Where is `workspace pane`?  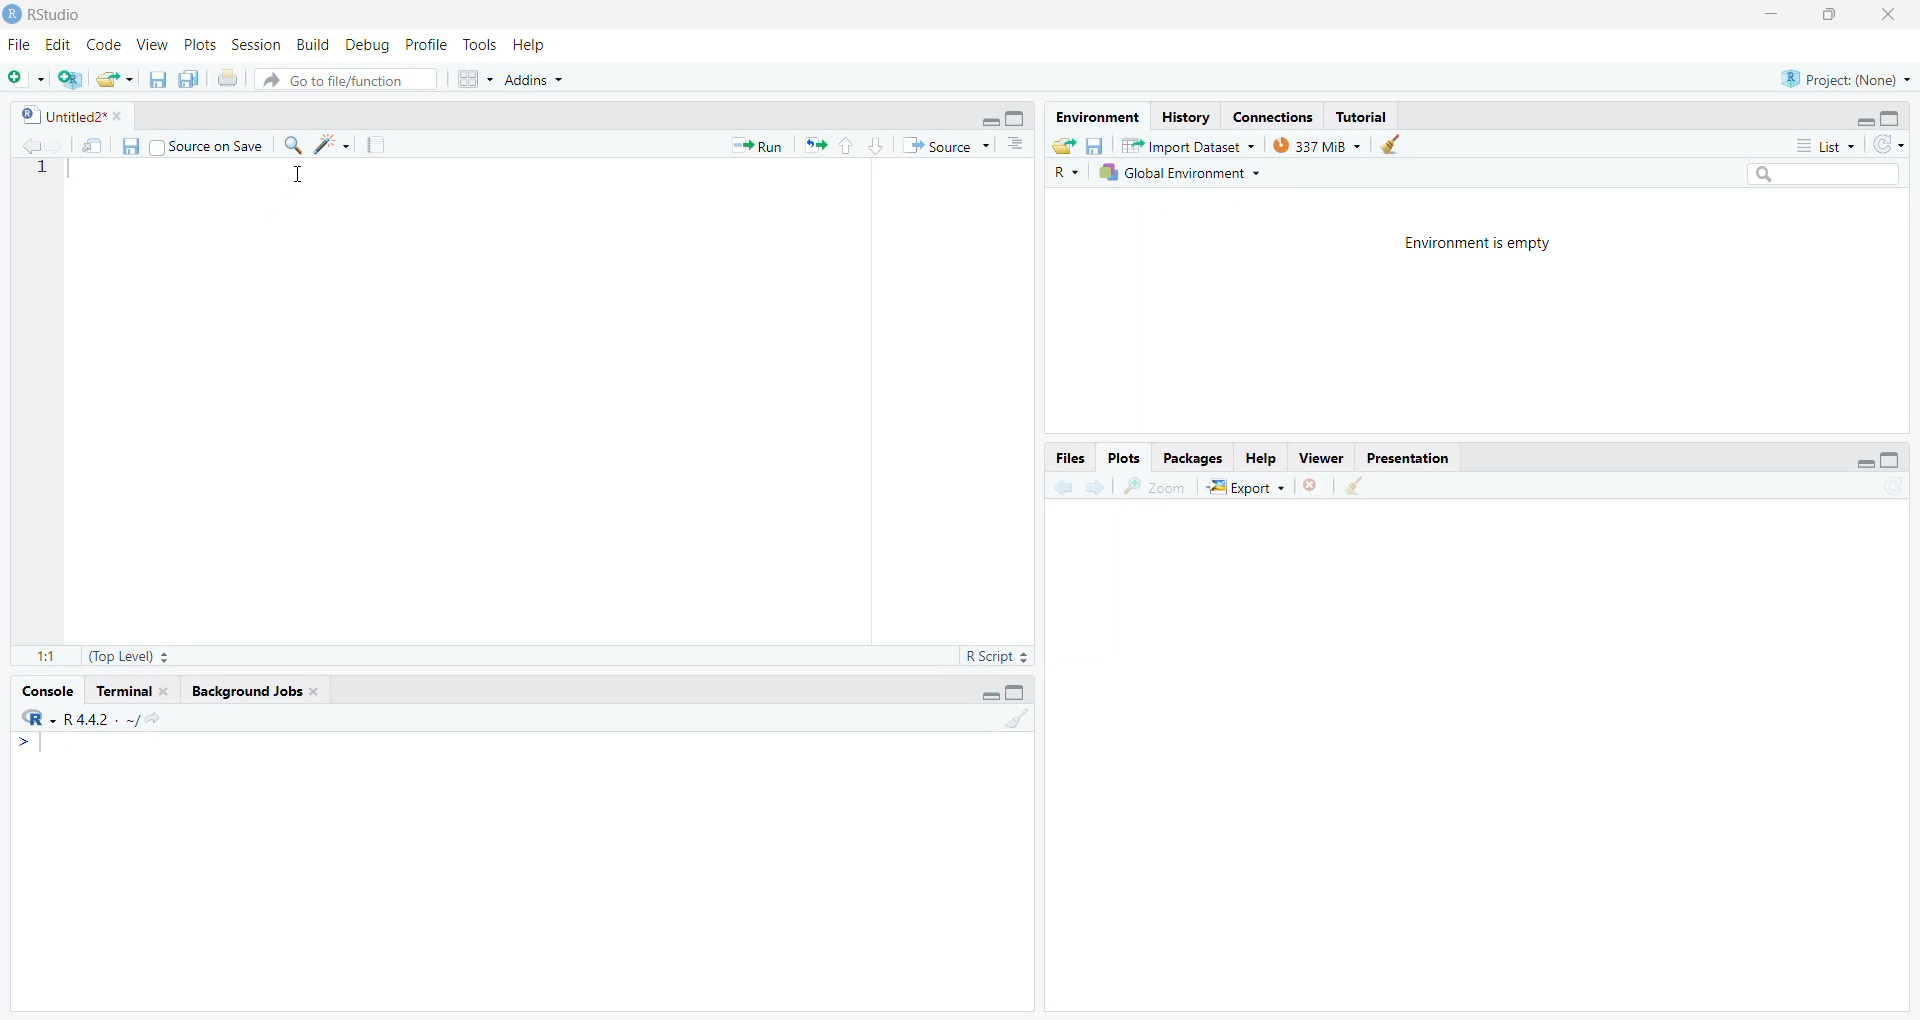 workspace pane is located at coordinates (478, 78).